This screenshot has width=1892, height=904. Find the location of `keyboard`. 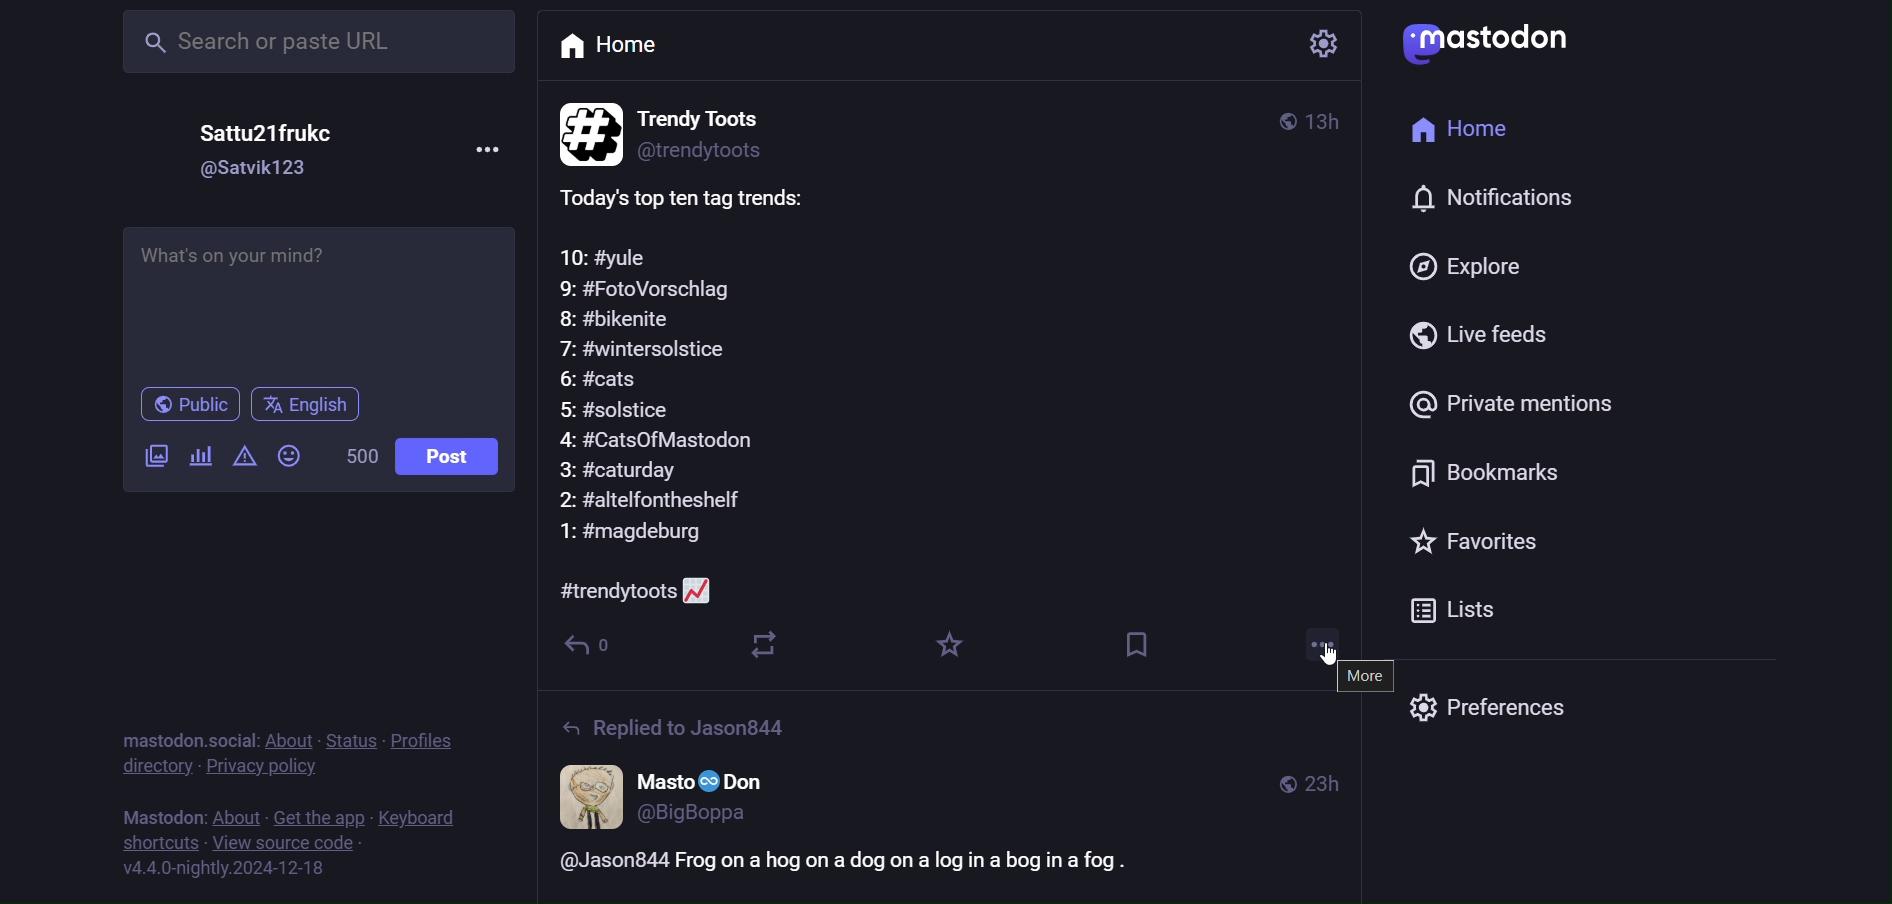

keyboard is located at coordinates (424, 816).